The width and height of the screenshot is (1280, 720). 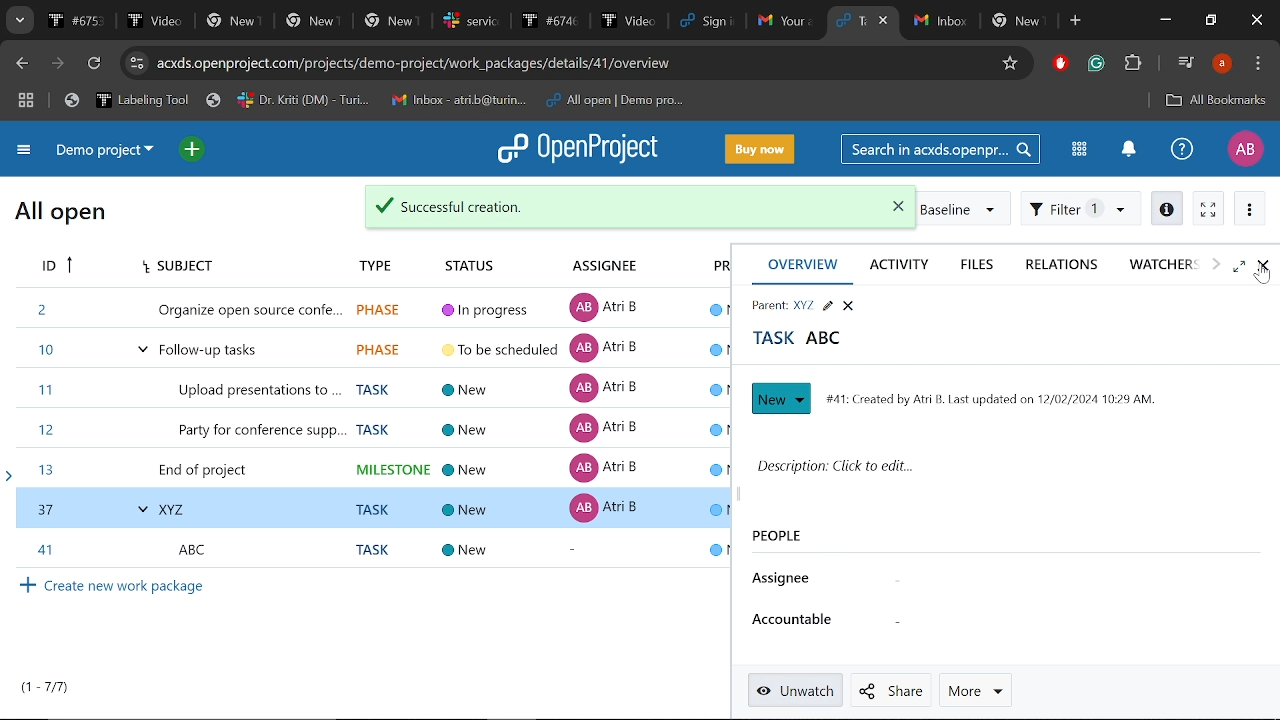 I want to click on Restore down, so click(x=1210, y=21).